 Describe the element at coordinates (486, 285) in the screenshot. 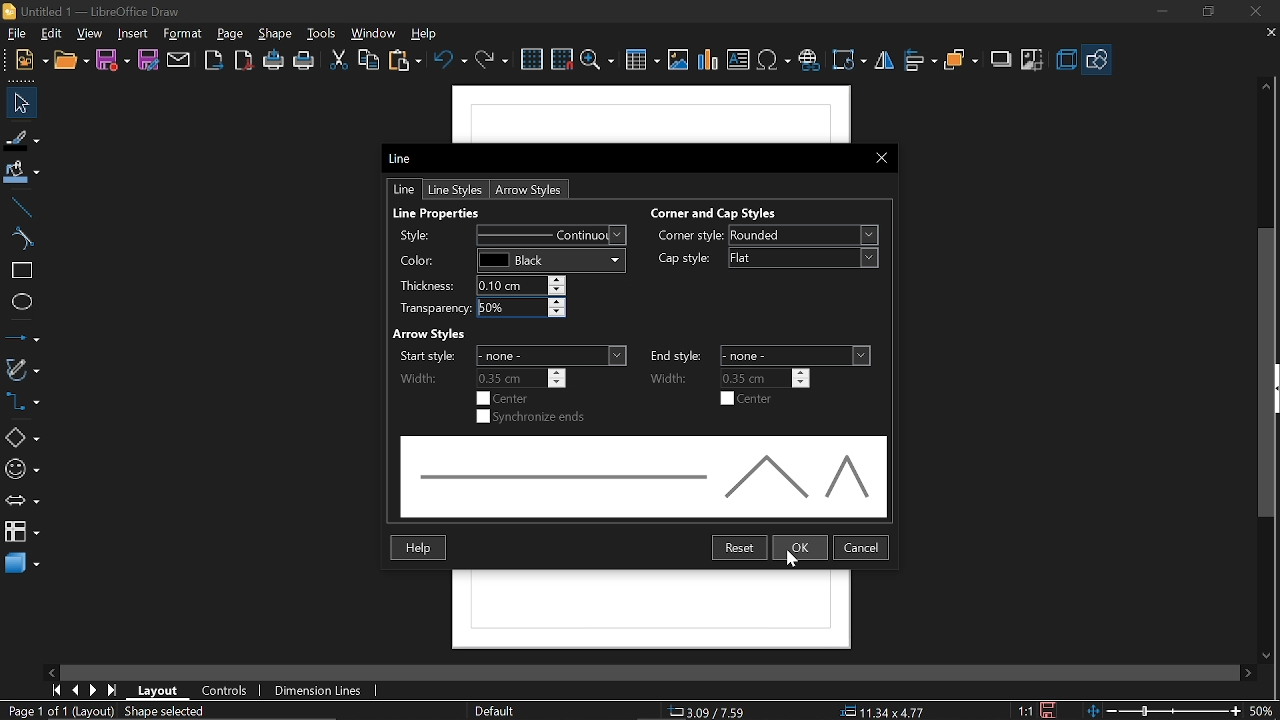

I see `Thickness` at that location.